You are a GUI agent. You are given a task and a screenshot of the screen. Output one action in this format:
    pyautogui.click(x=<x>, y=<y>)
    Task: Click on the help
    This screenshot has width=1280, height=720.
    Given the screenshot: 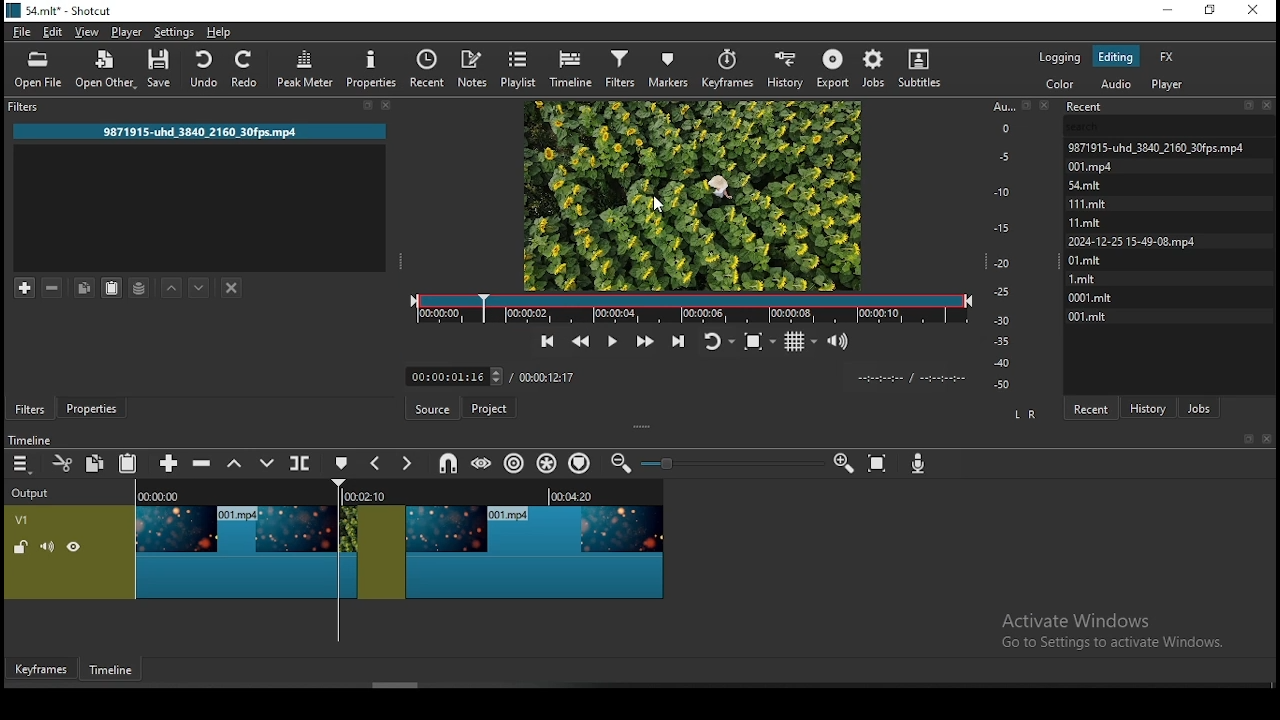 What is the action you would take?
    pyautogui.click(x=221, y=32)
    